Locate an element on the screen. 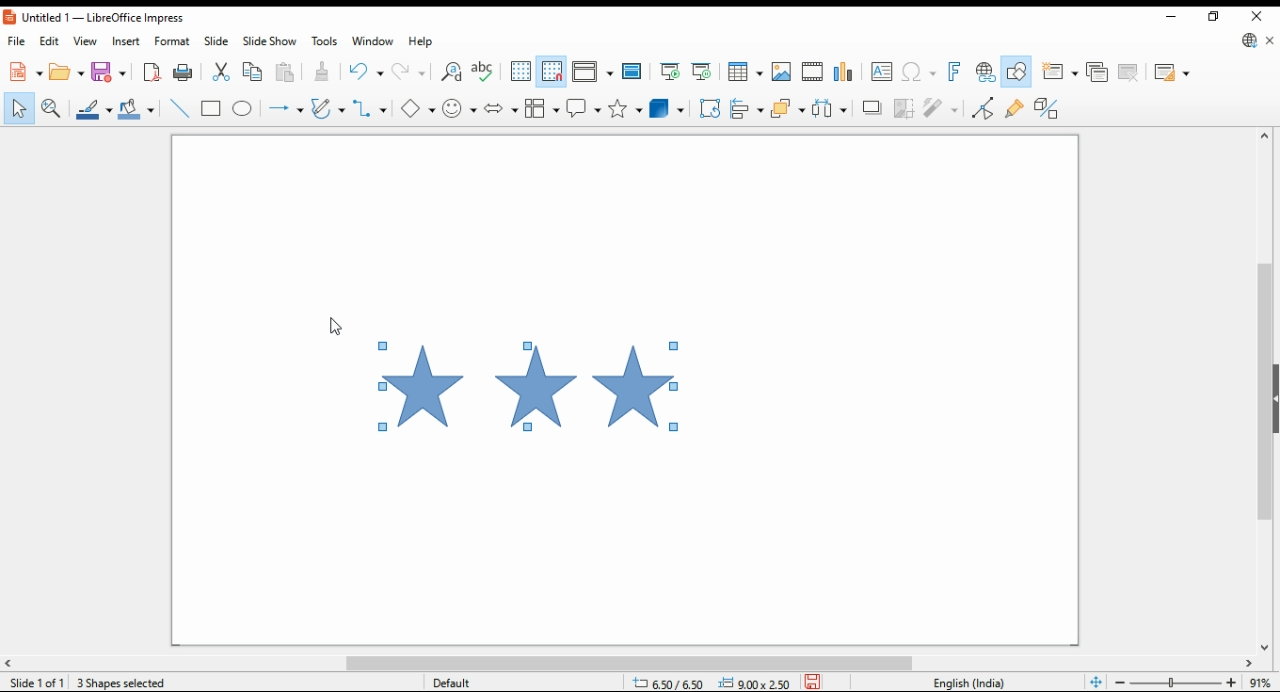  scroll bar is located at coordinates (640, 662).